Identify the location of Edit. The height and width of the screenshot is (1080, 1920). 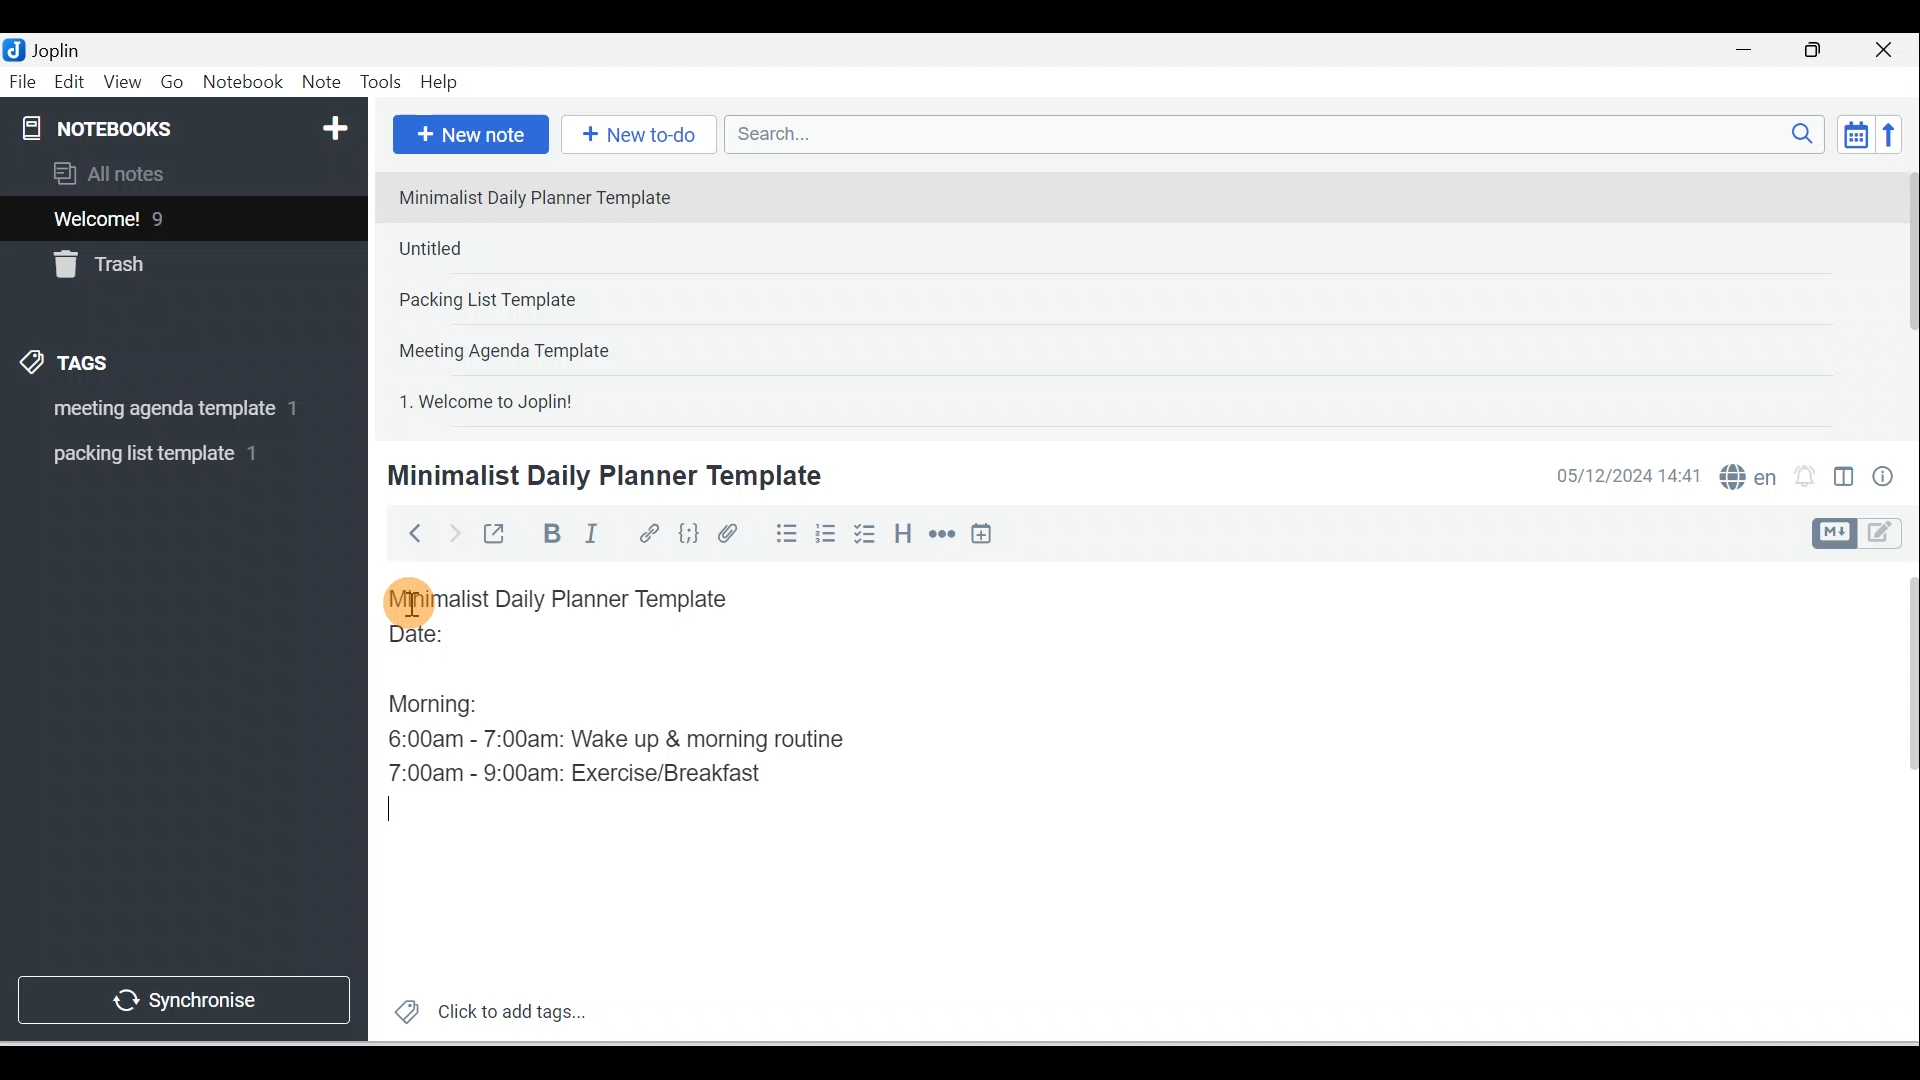
(71, 83).